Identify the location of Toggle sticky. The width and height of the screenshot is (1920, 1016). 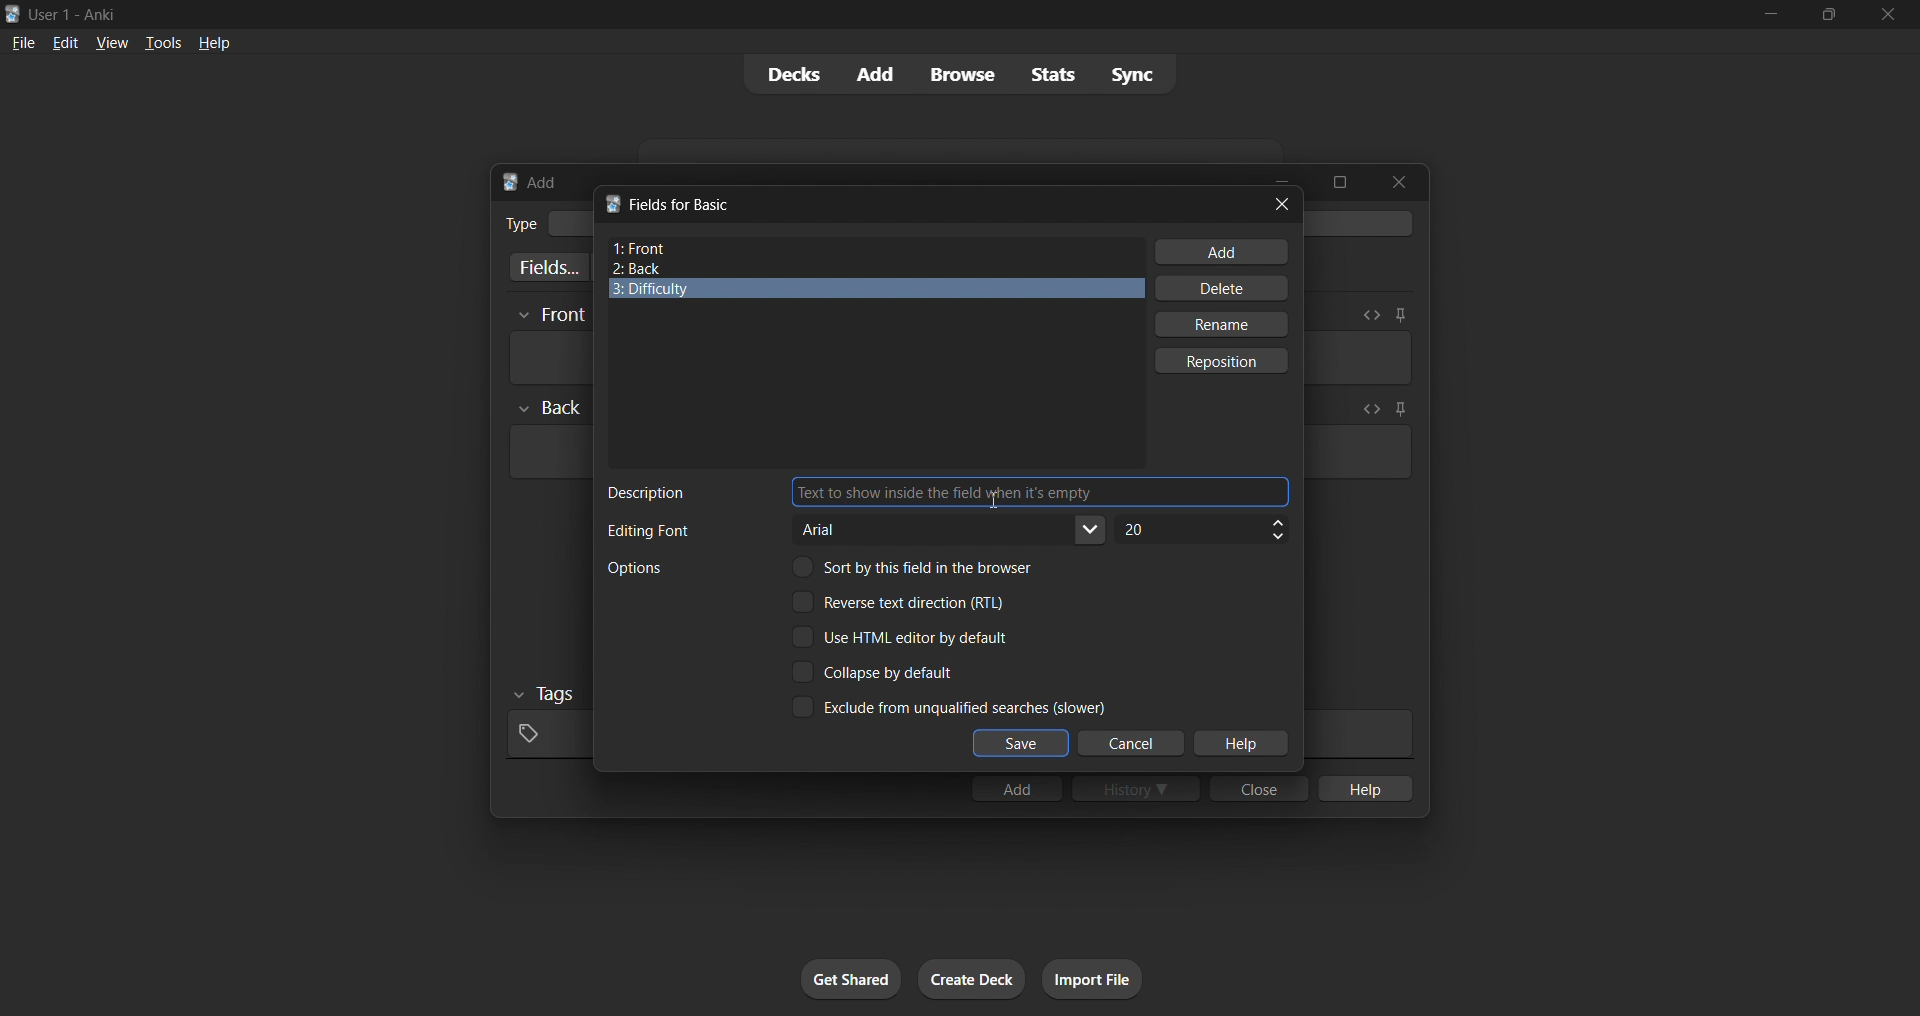
(1400, 315).